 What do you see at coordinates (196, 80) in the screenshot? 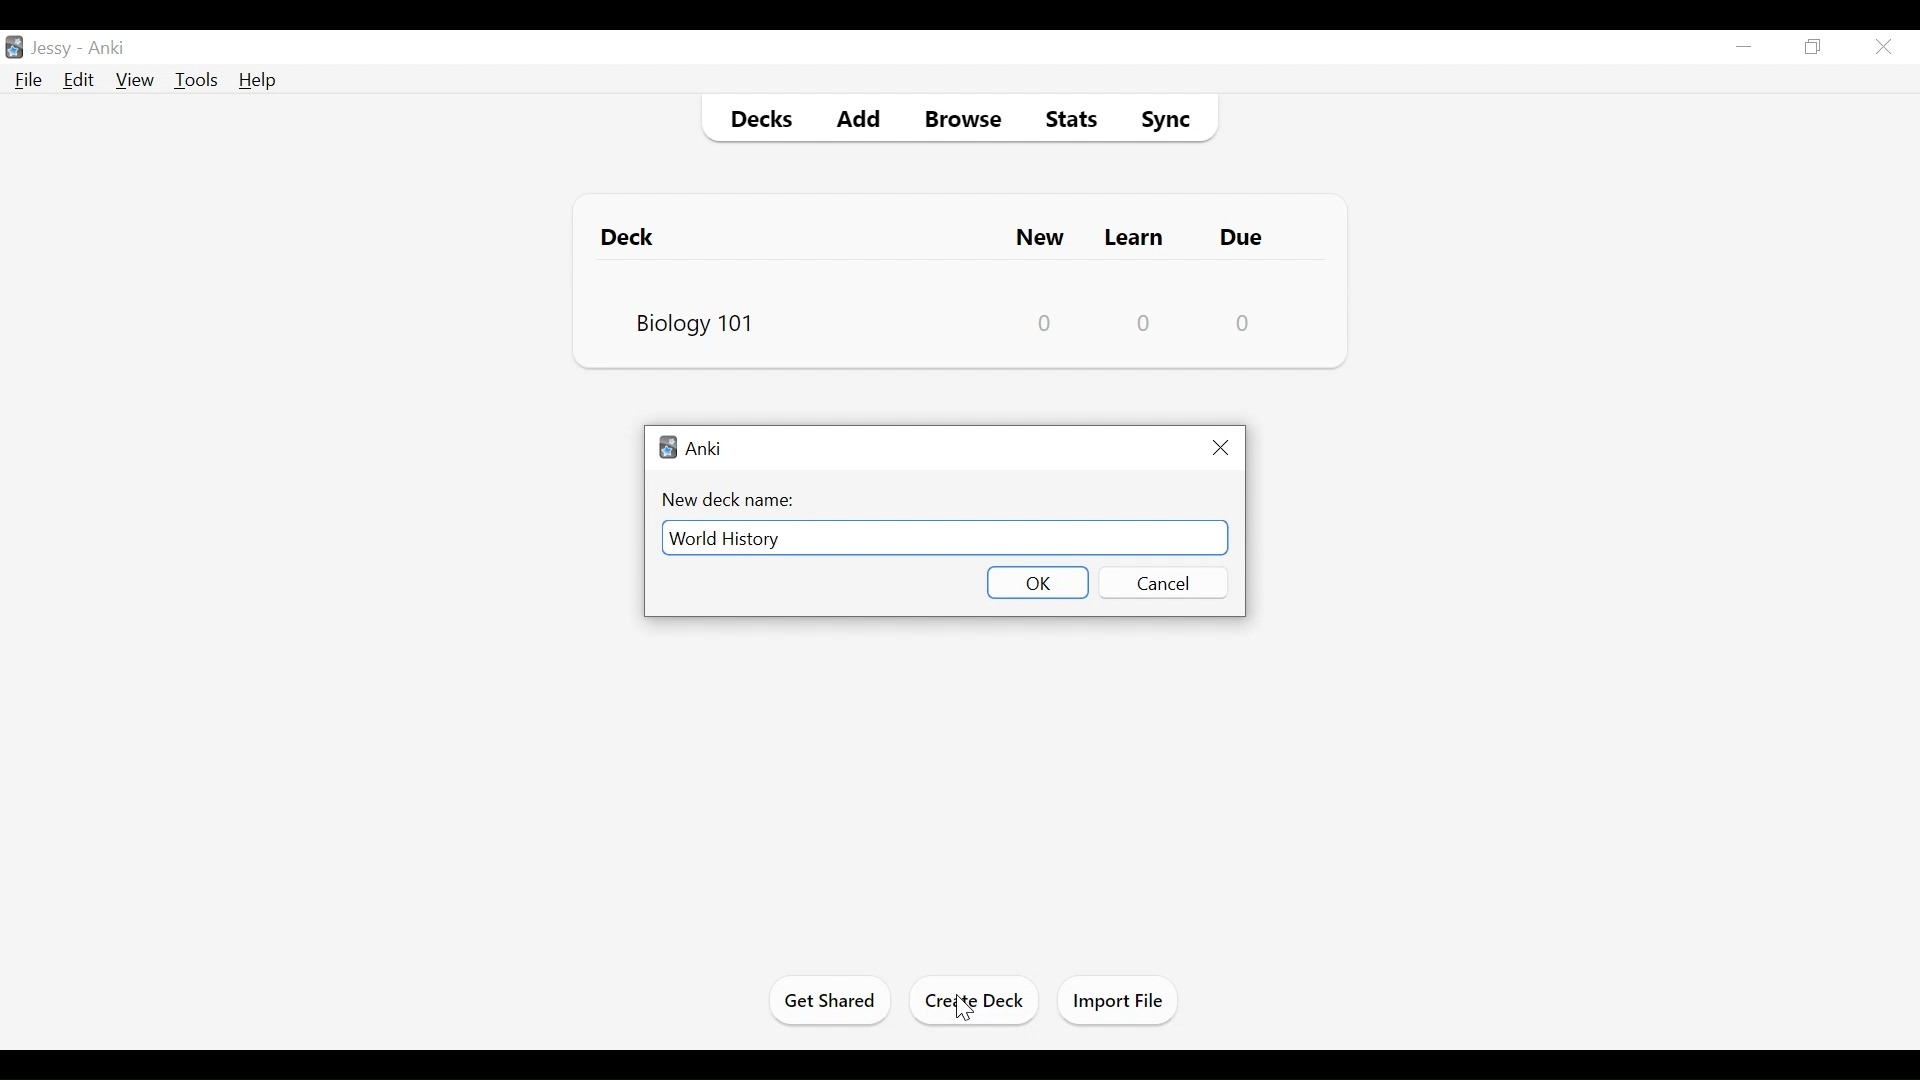
I see `Tools` at bounding box center [196, 80].